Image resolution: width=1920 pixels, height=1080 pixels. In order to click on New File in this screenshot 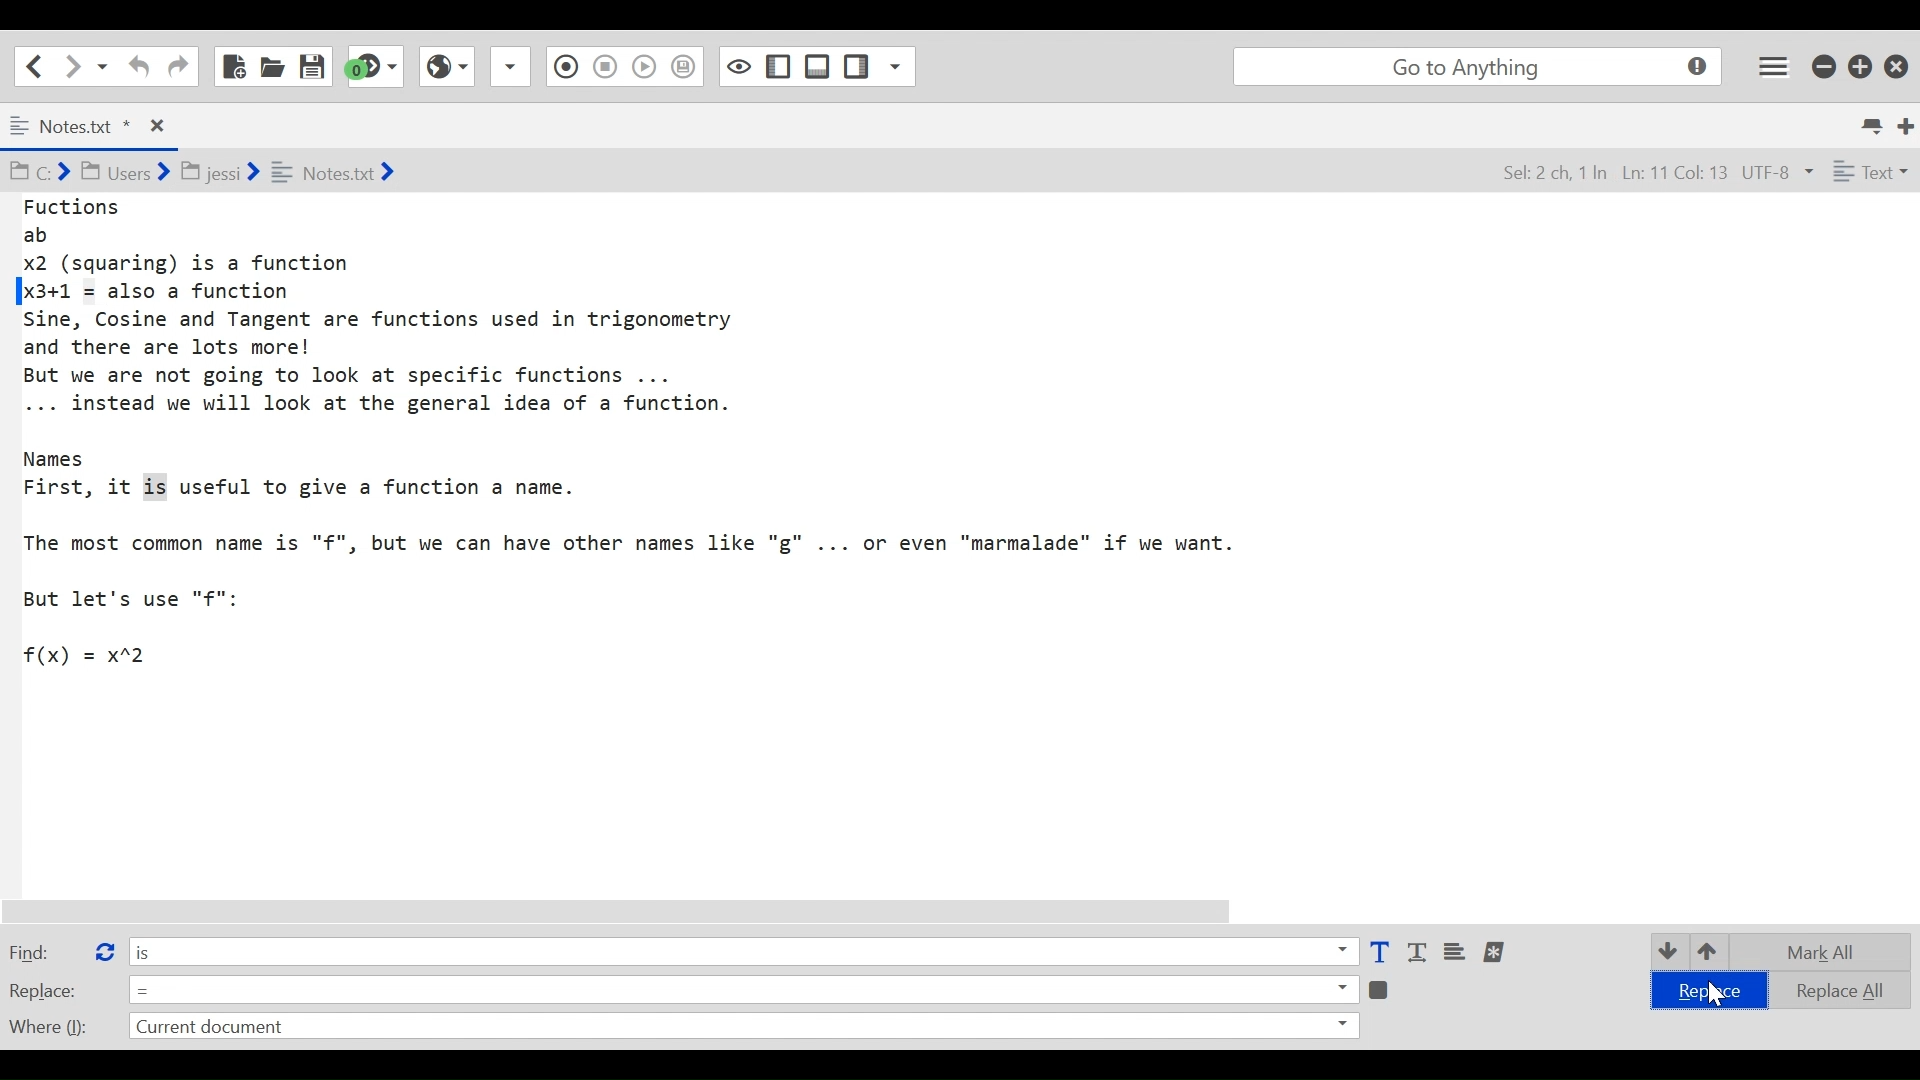, I will do `click(232, 66)`.